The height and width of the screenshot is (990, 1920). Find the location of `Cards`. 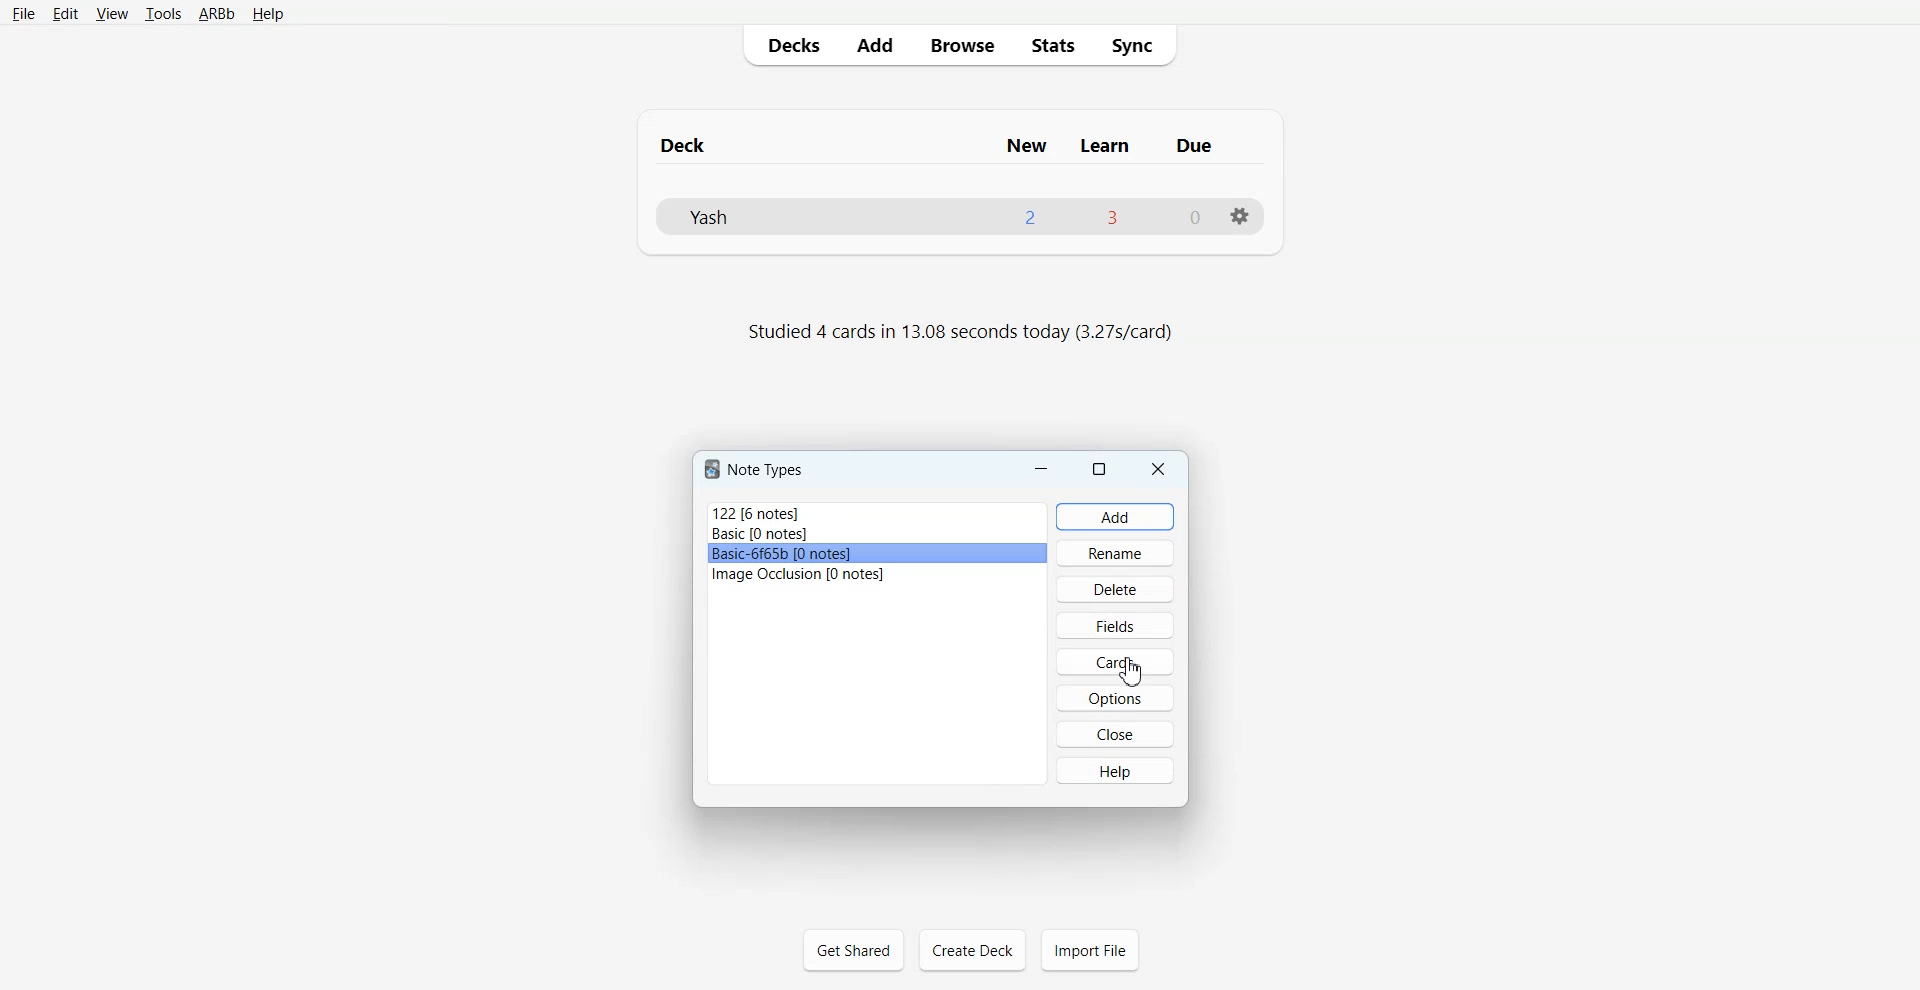

Cards is located at coordinates (1114, 662).